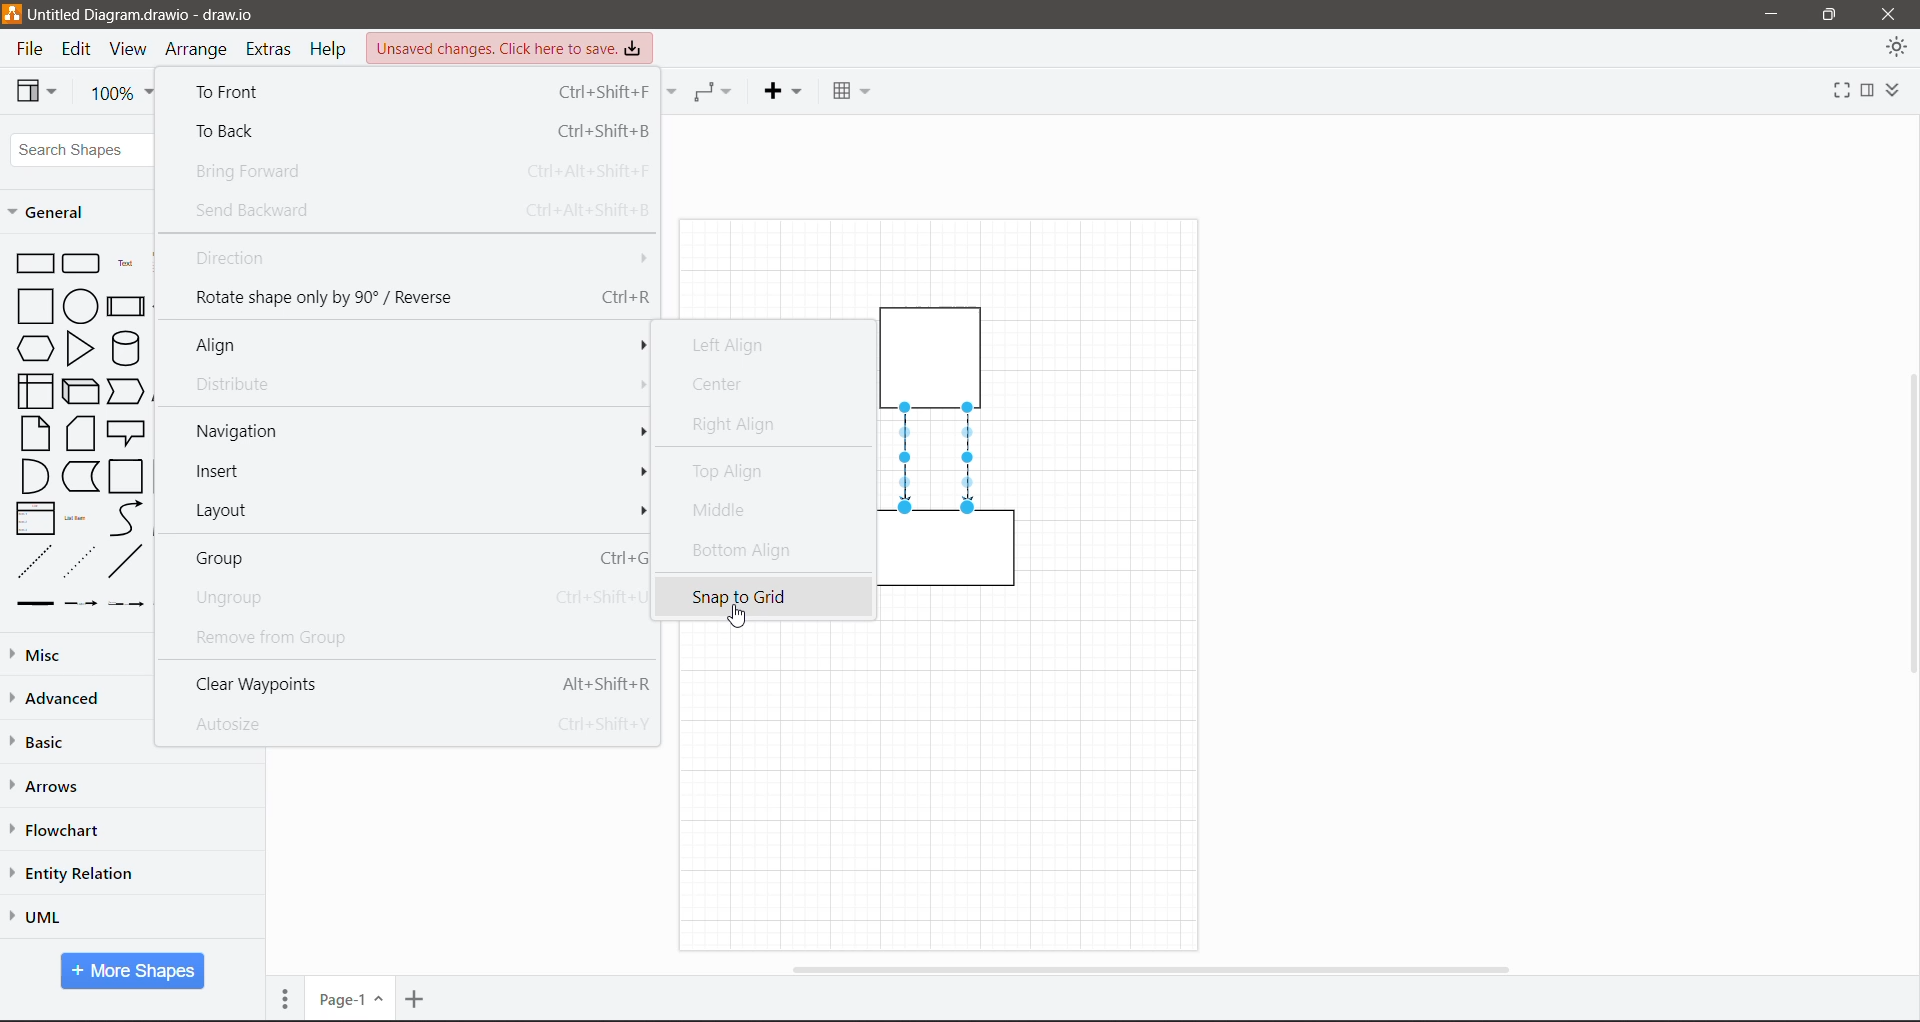 The width and height of the screenshot is (1920, 1022). I want to click on Clear Waypoints, so click(421, 683).